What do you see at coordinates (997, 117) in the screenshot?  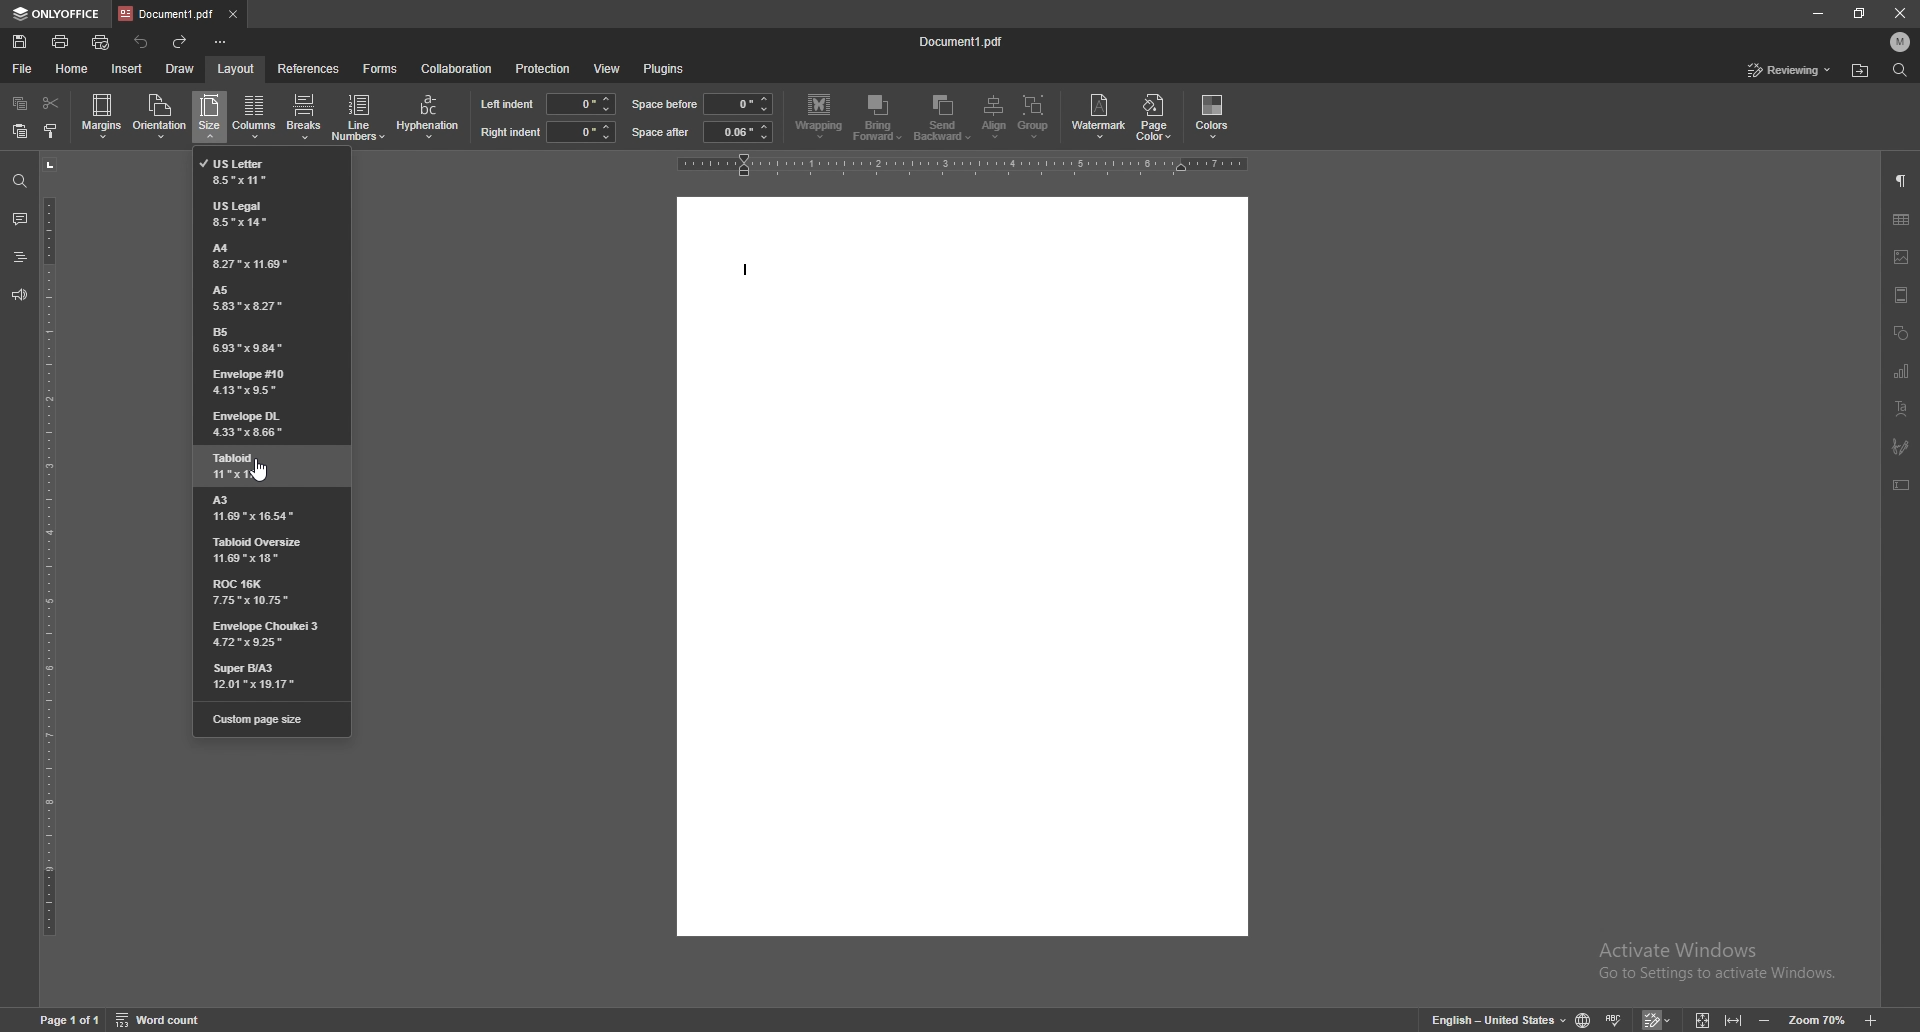 I see `align` at bounding box center [997, 117].